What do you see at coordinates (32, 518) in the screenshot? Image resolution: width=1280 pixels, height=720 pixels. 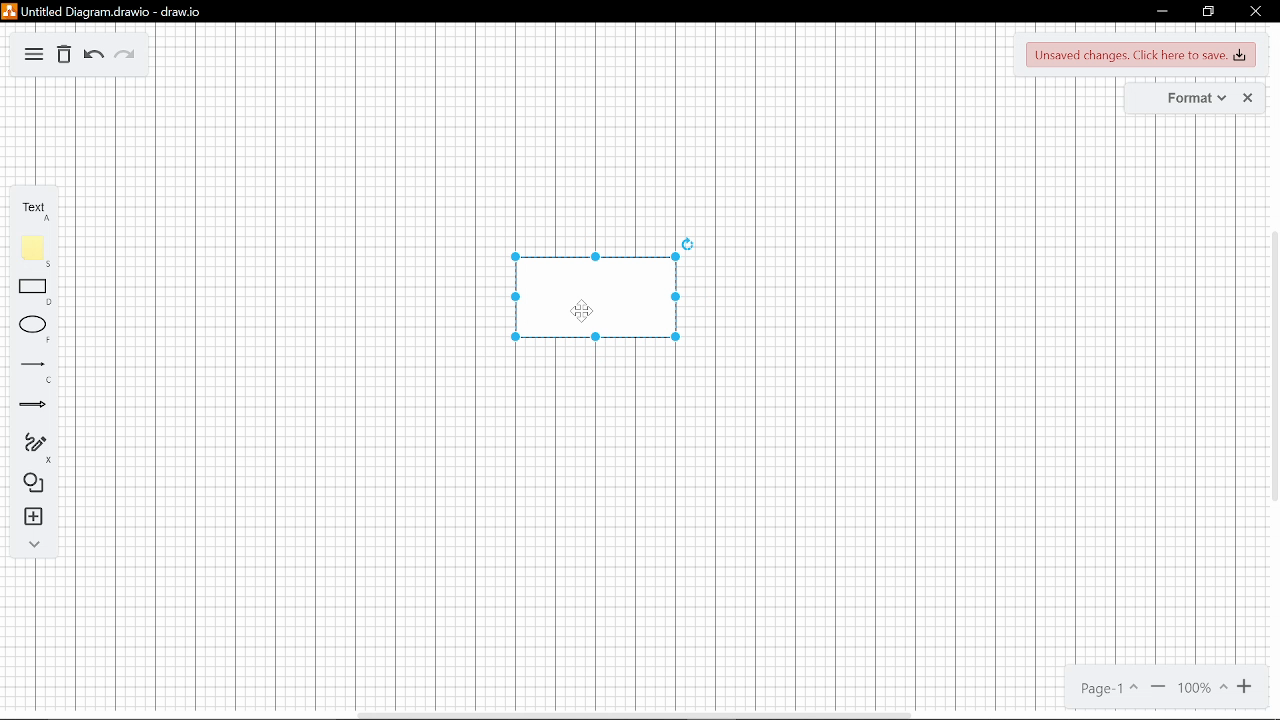 I see `add` at bounding box center [32, 518].